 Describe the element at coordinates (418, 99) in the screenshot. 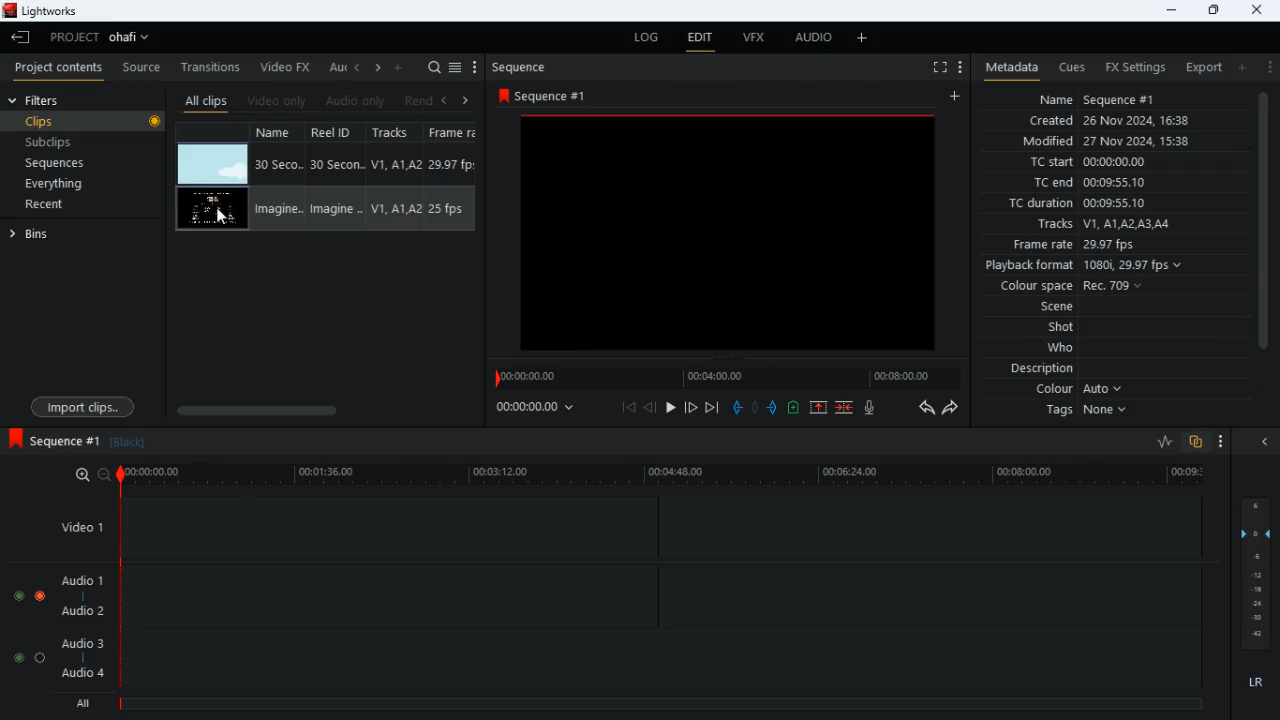

I see `rend` at that location.